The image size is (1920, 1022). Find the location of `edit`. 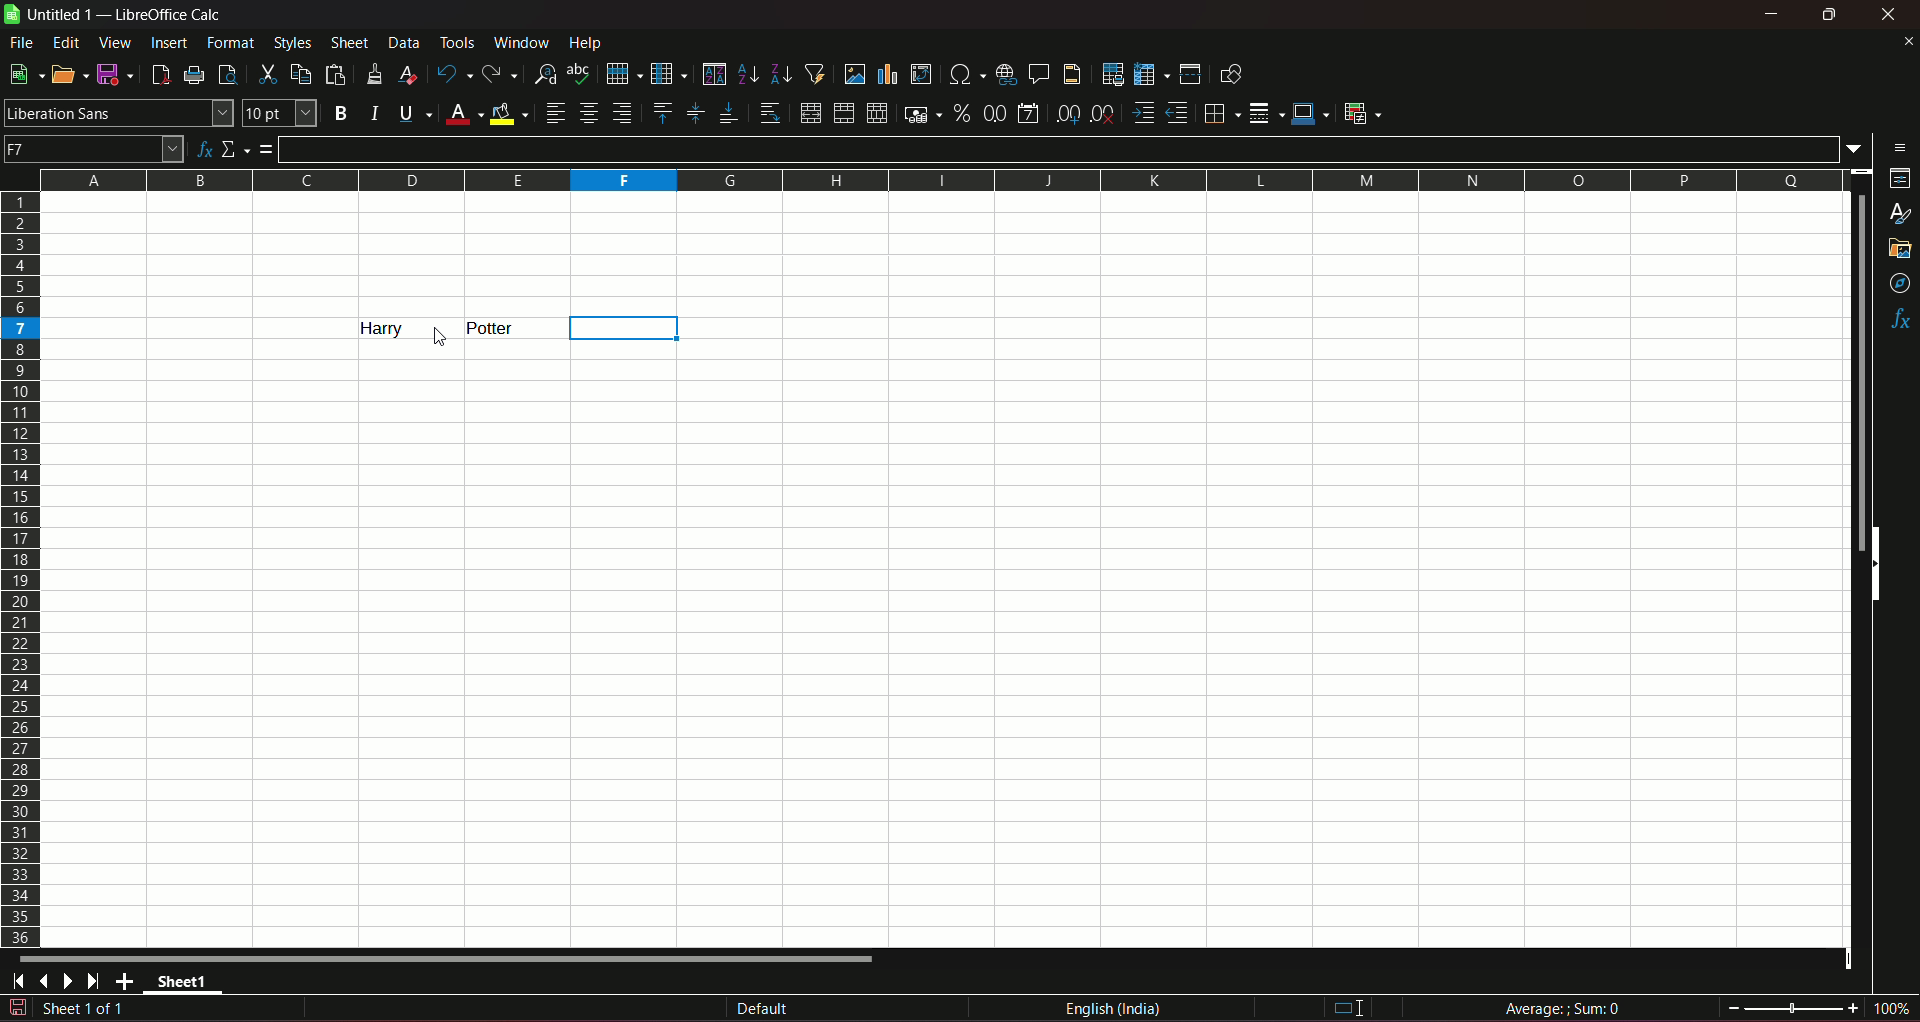

edit is located at coordinates (67, 42).